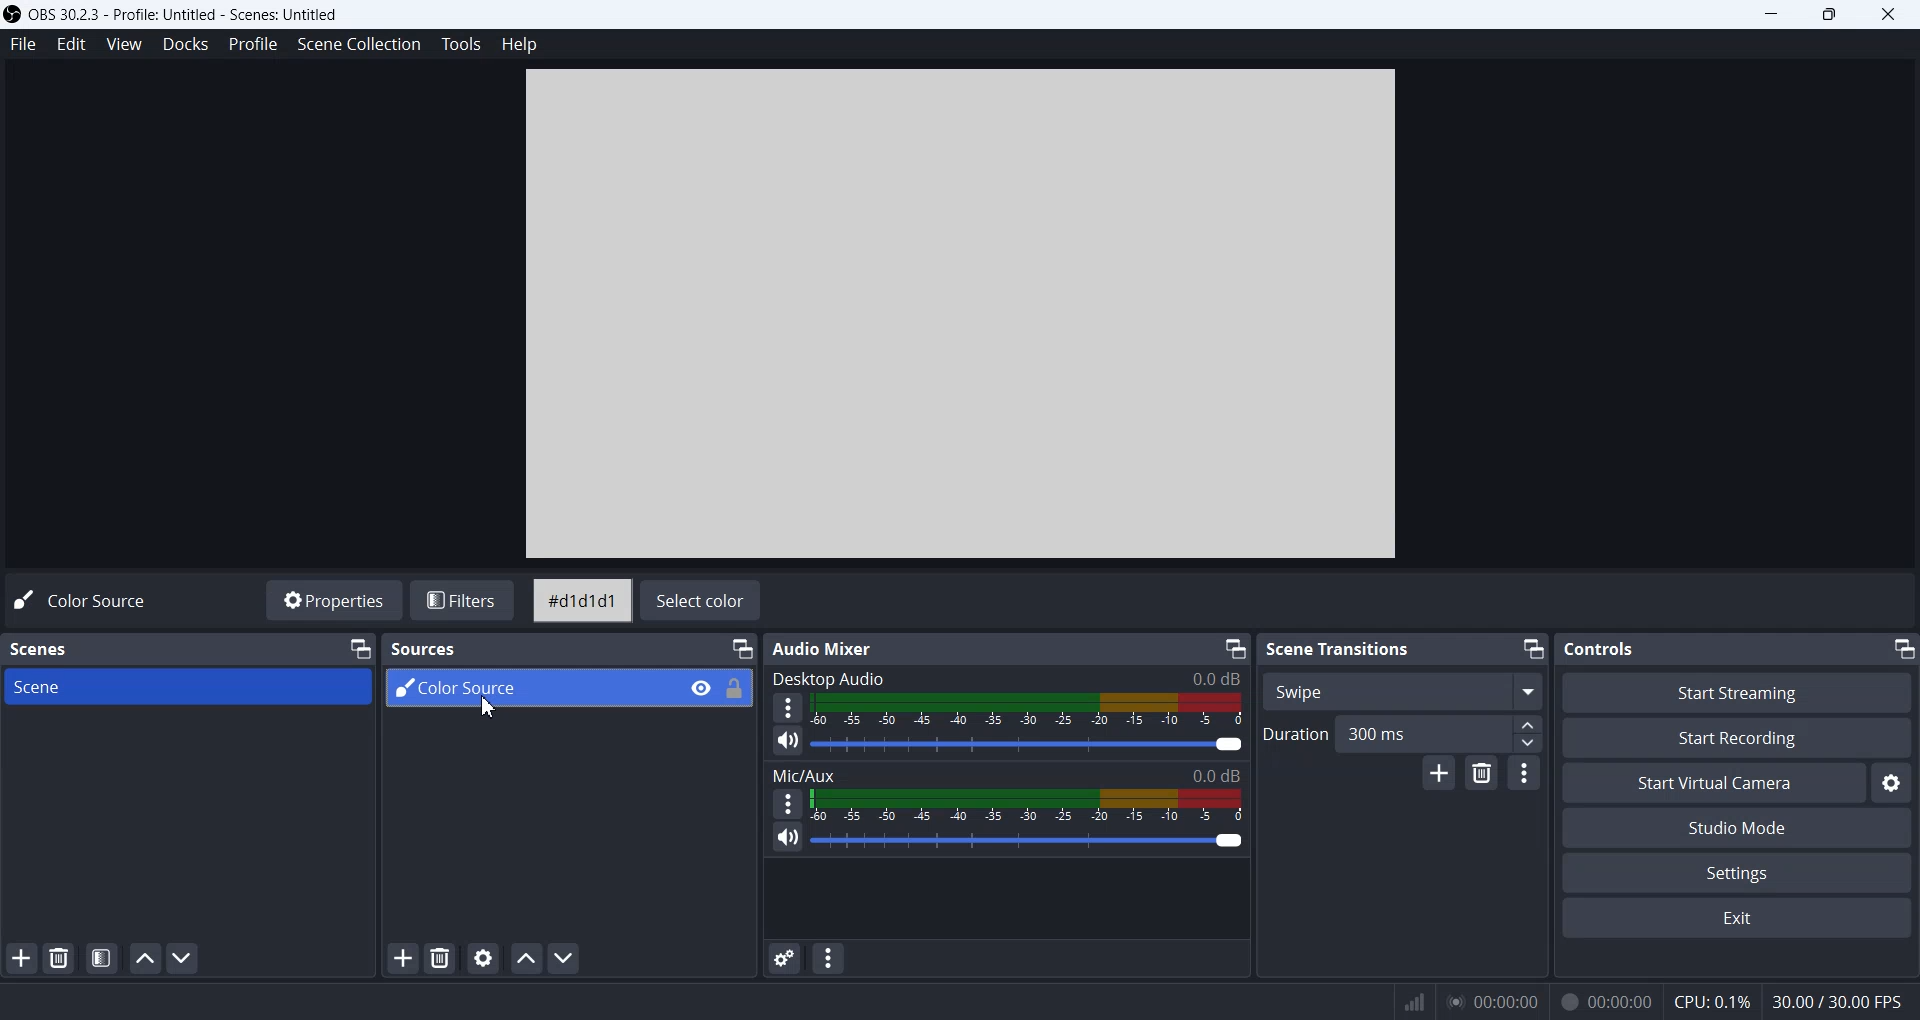 The width and height of the screenshot is (1920, 1020). Describe the element at coordinates (1738, 872) in the screenshot. I see `Settings` at that location.